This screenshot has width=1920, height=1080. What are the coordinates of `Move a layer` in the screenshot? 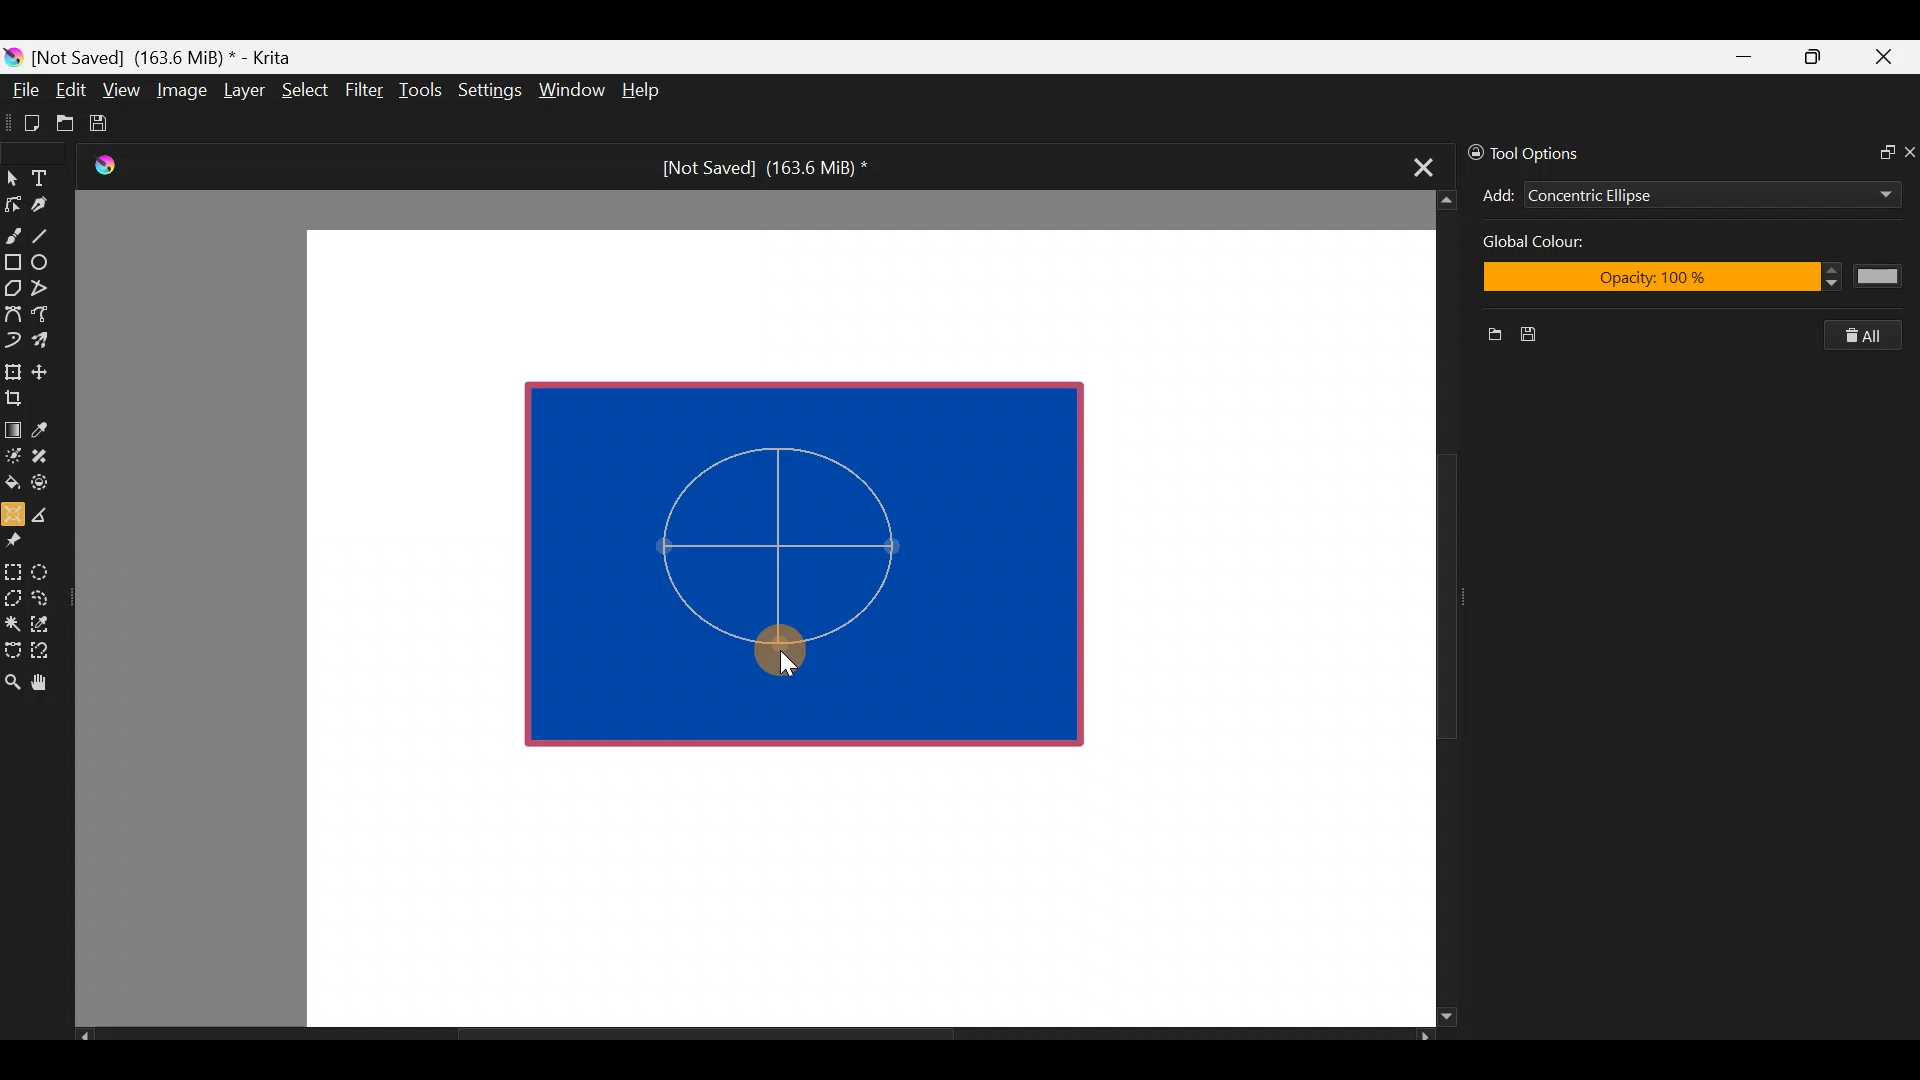 It's located at (46, 369).